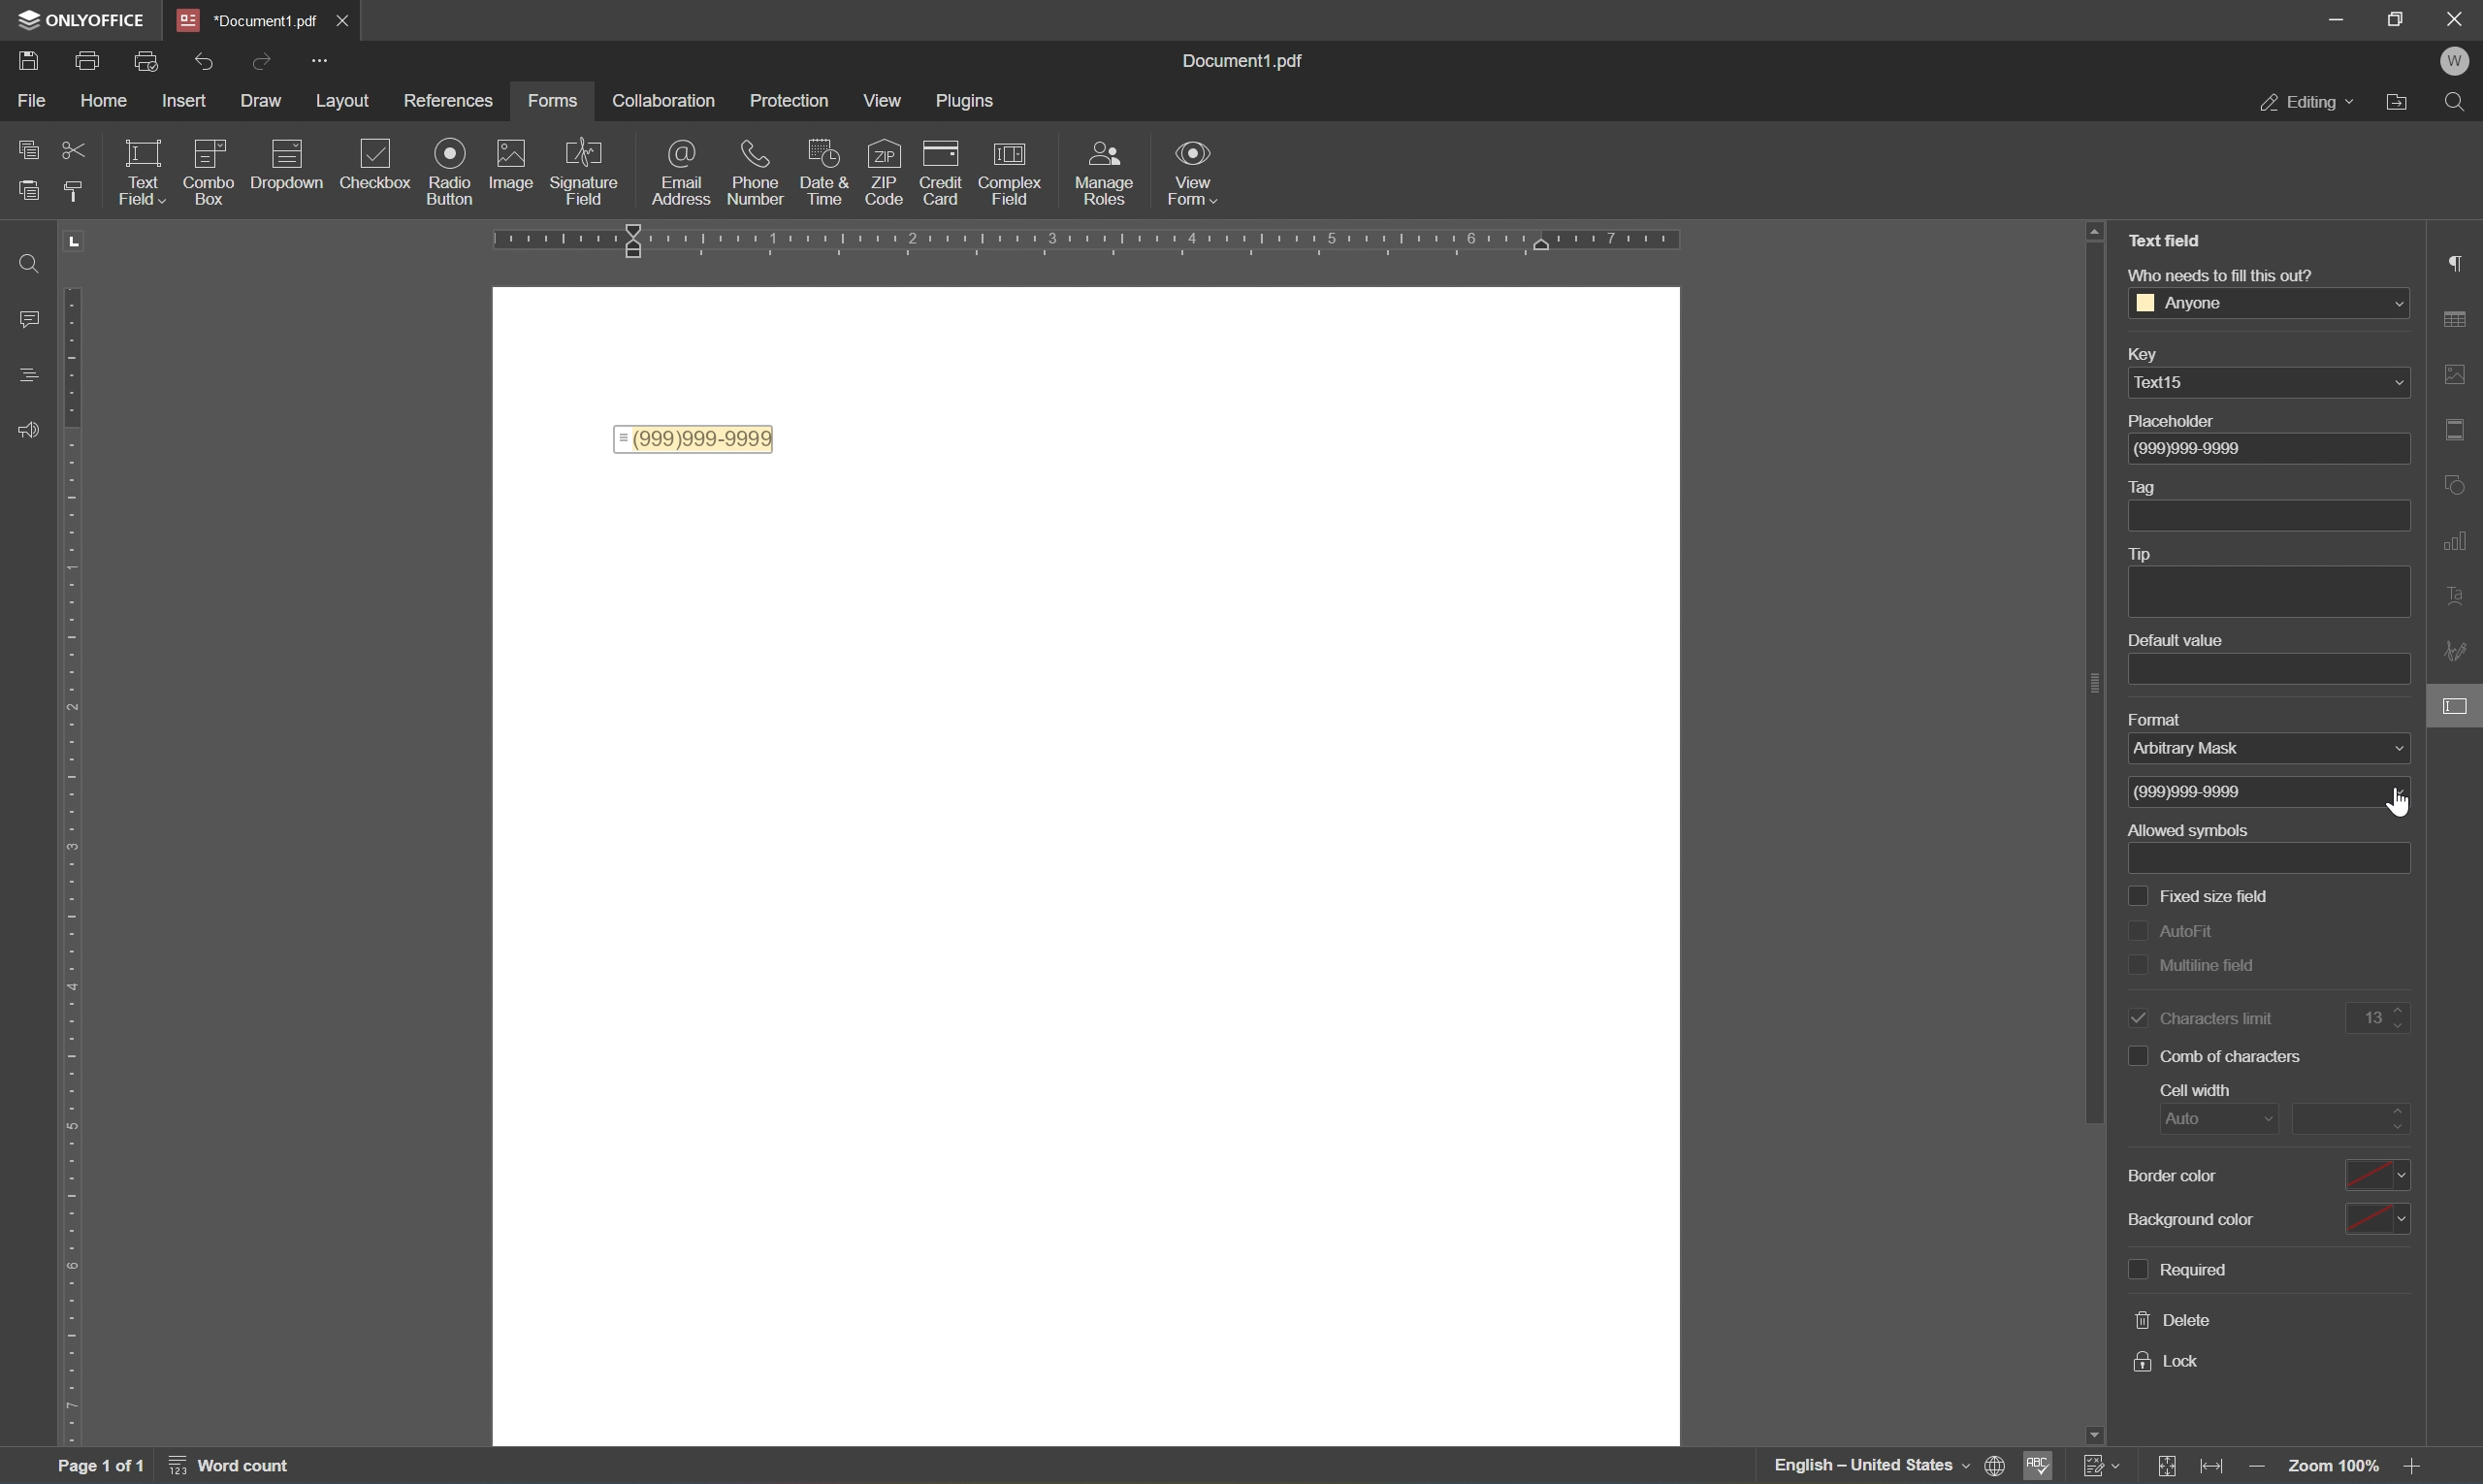 The width and height of the screenshot is (2483, 1484). I want to click on scroll down, so click(2424, 1442).